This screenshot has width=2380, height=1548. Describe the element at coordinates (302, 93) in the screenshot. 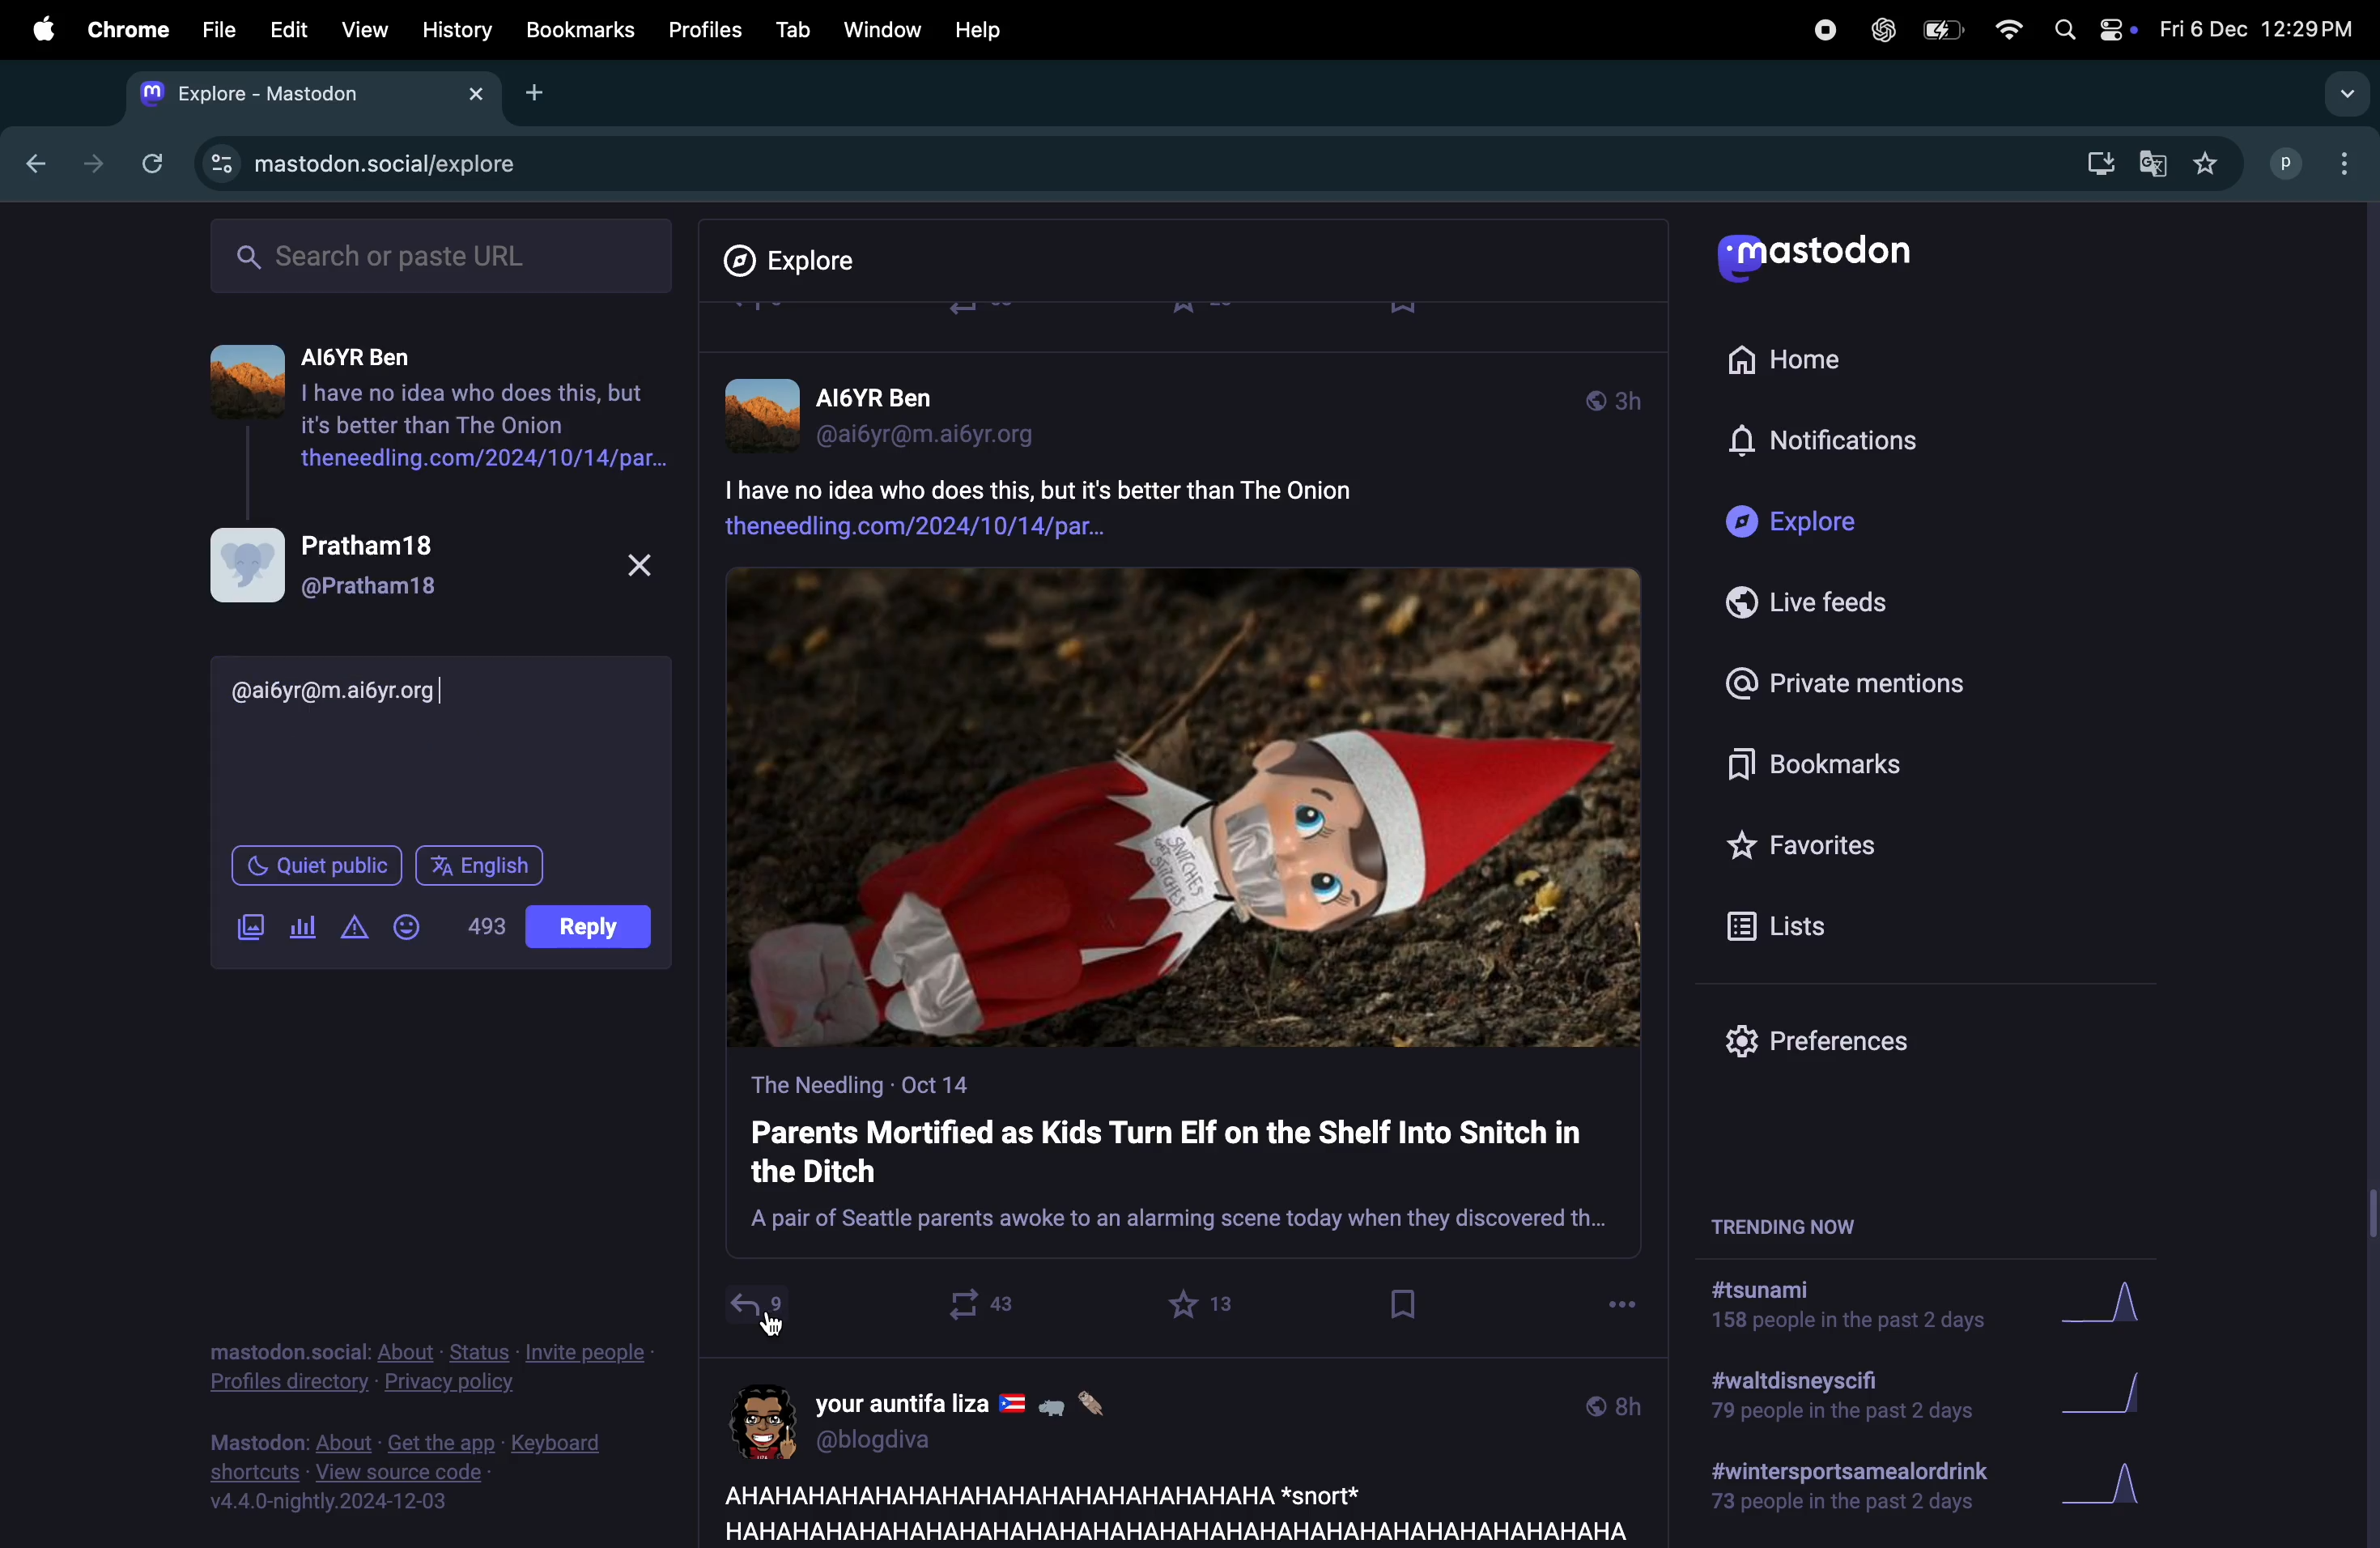

I see `mastodon tab` at that location.